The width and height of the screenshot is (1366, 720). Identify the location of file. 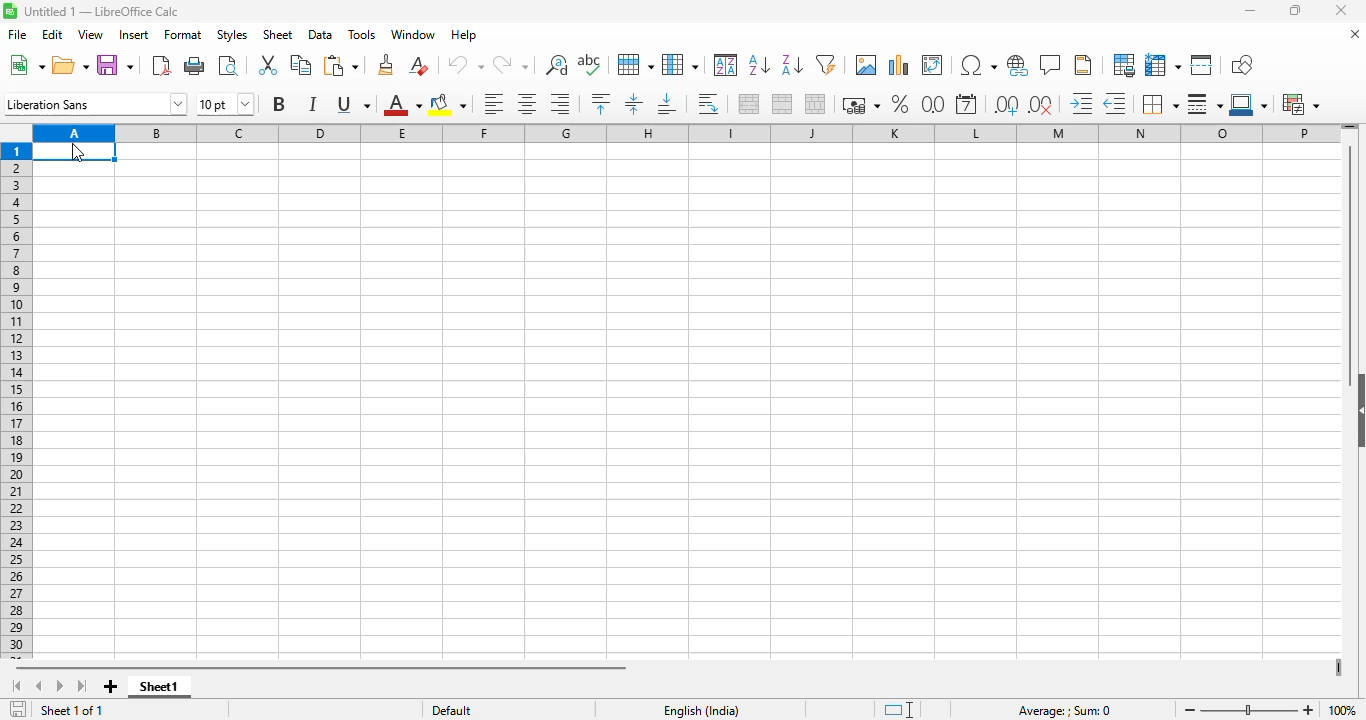
(17, 34).